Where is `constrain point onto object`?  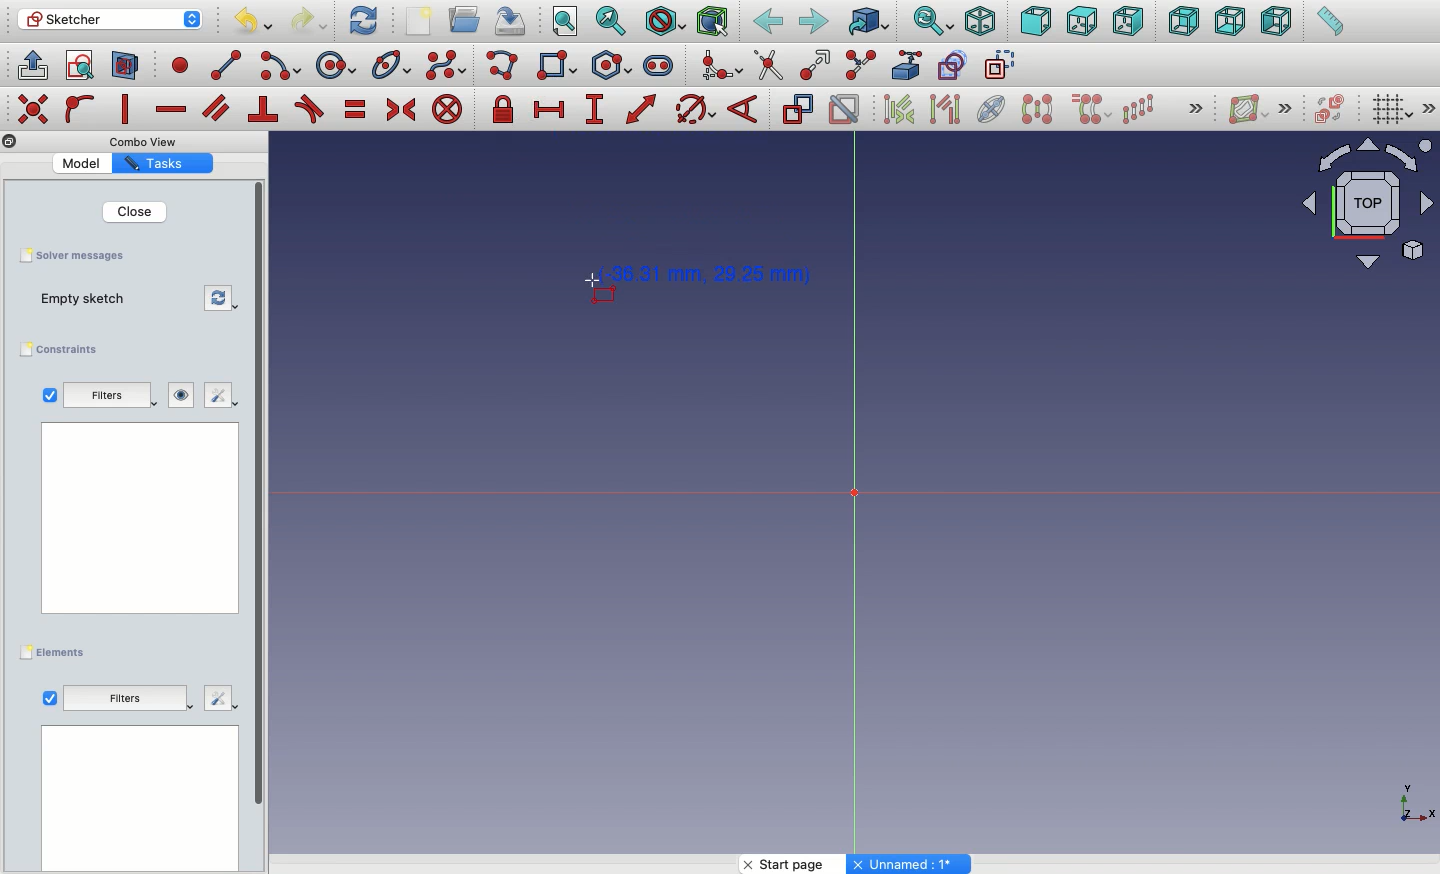 constrain point onto object is located at coordinates (80, 108).